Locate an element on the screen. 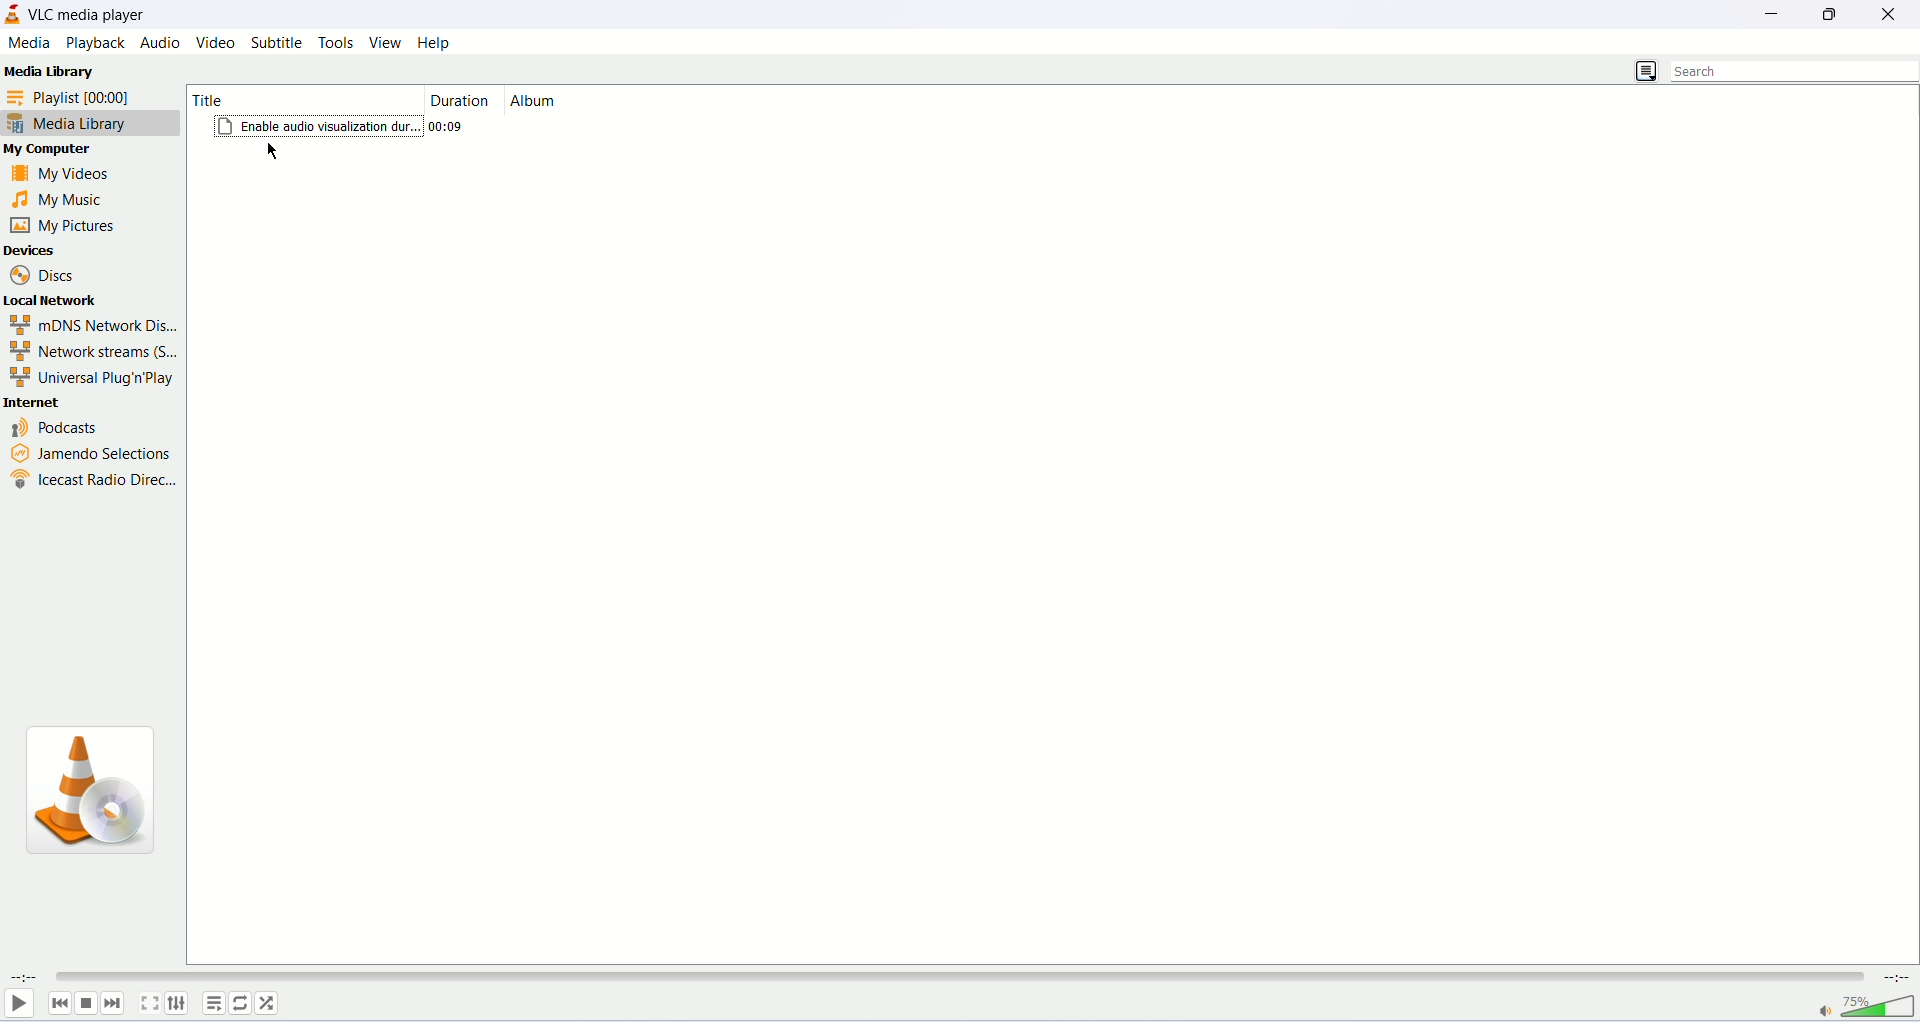  playlist is located at coordinates (89, 96).